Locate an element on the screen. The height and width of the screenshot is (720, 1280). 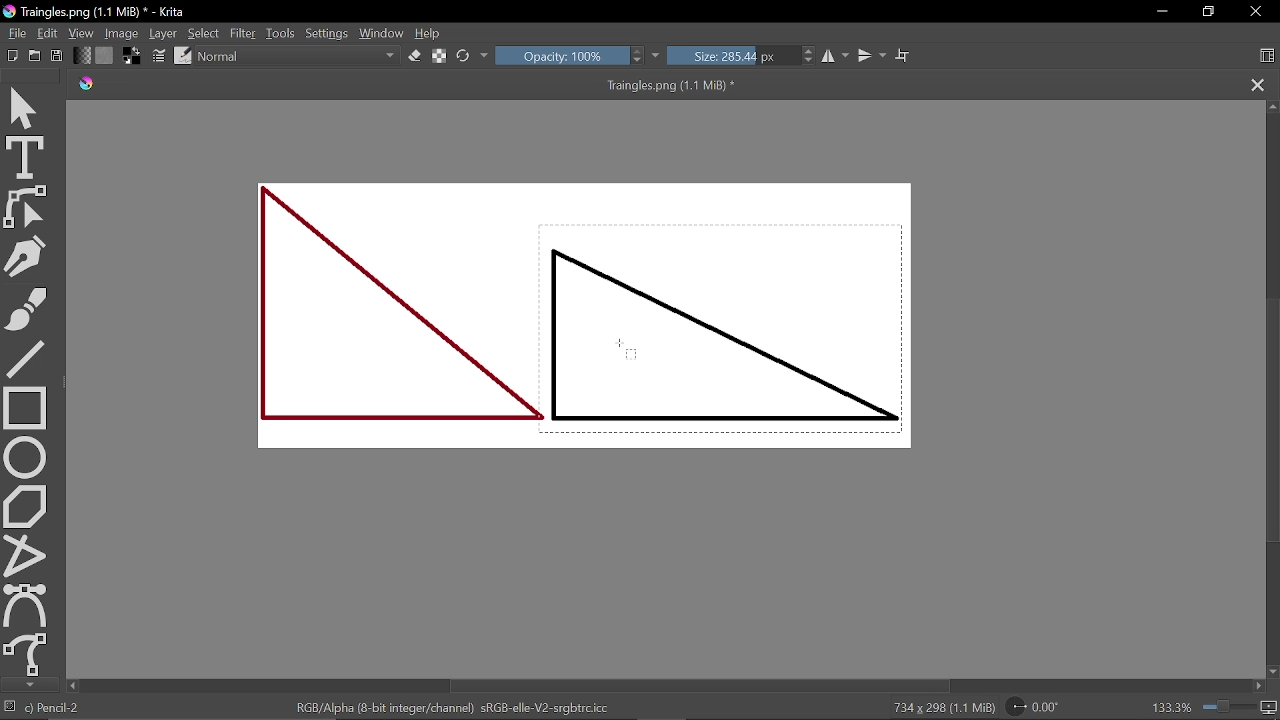
Preserve alpha is located at coordinates (438, 57).